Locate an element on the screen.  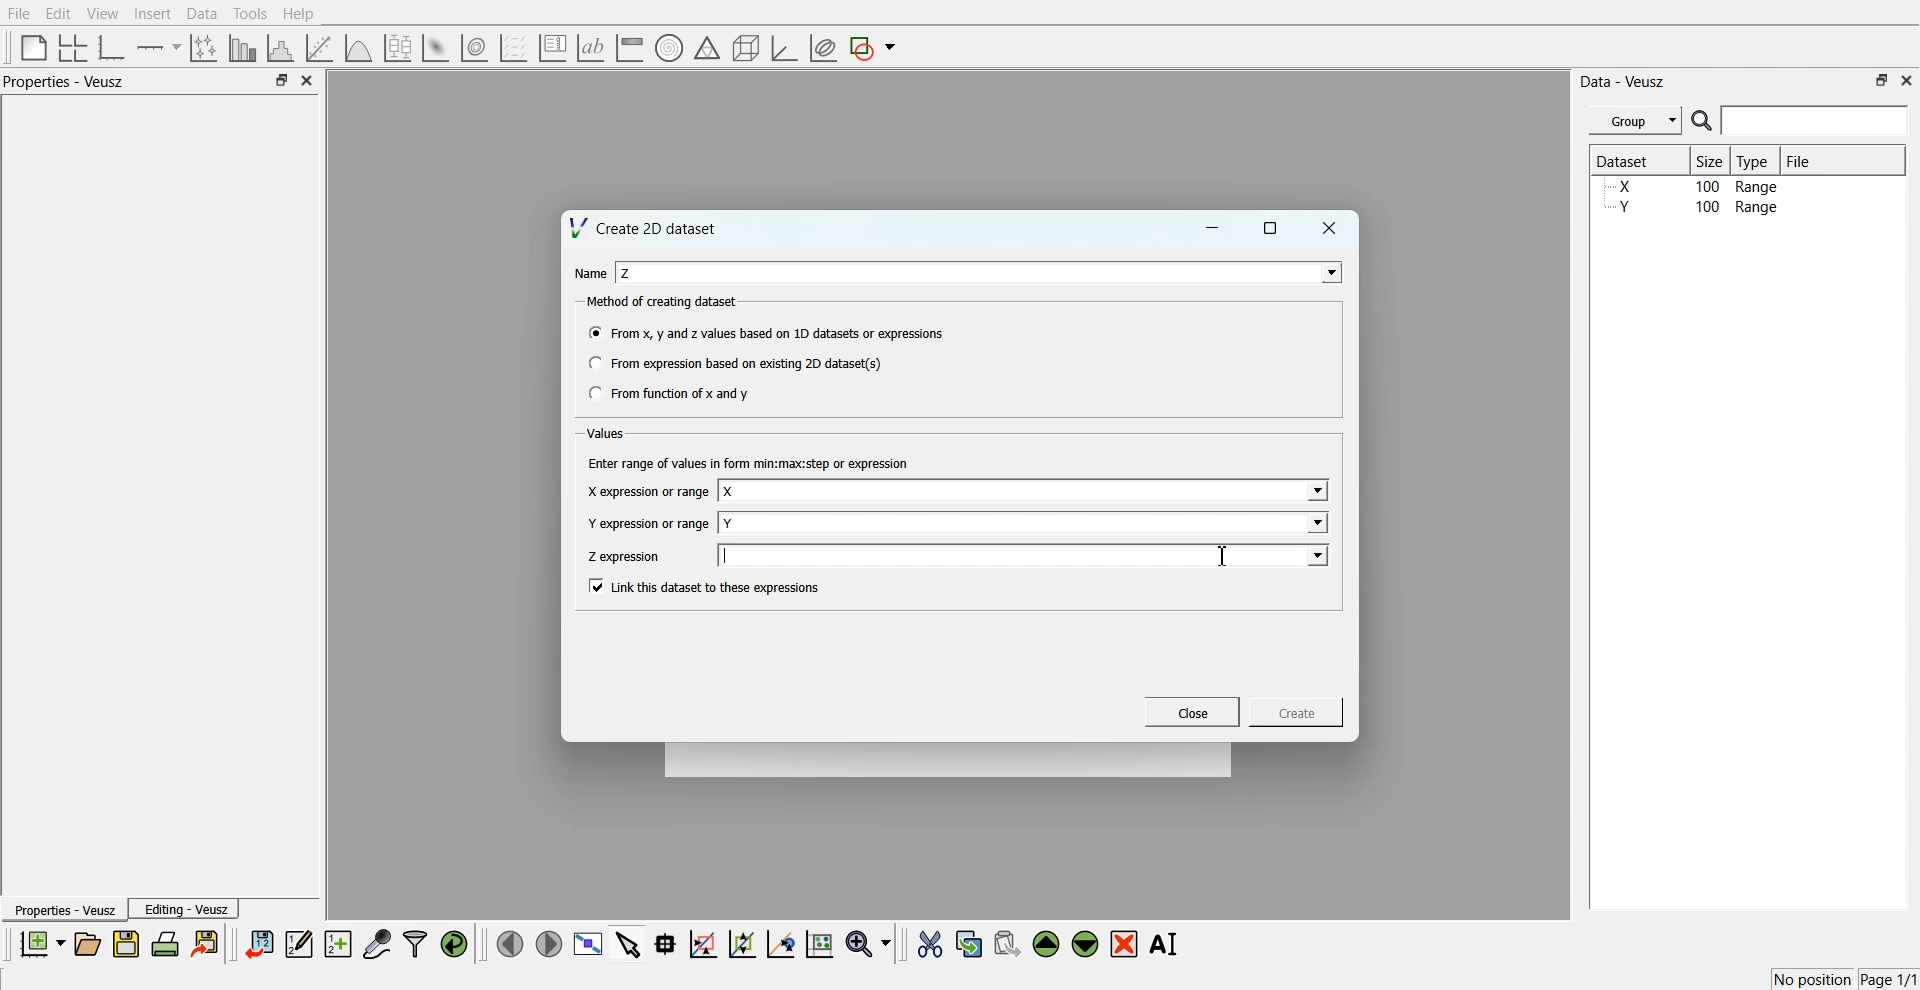
Copy the selected widget is located at coordinates (970, 943).